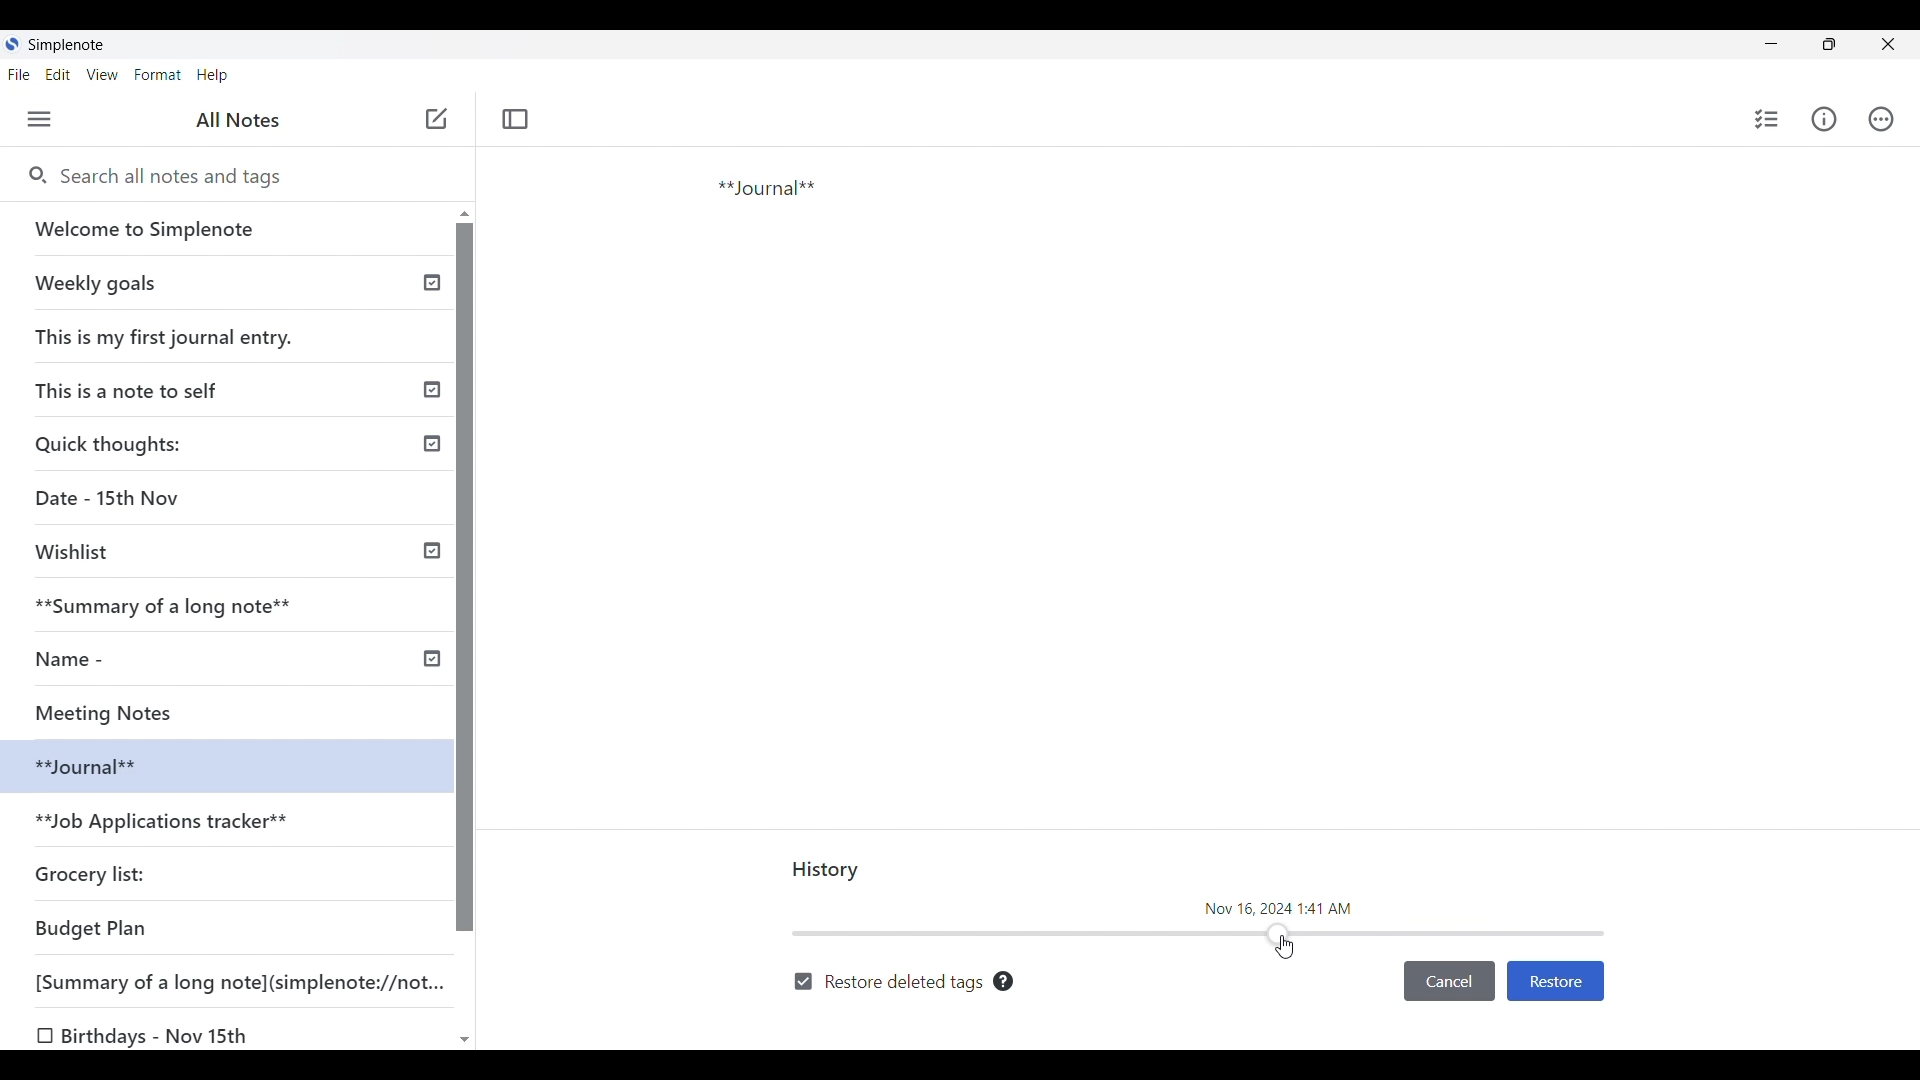 This screenshot has height=1080, width=1920. I want to click on Search all notes and tags, so click(249, 177).